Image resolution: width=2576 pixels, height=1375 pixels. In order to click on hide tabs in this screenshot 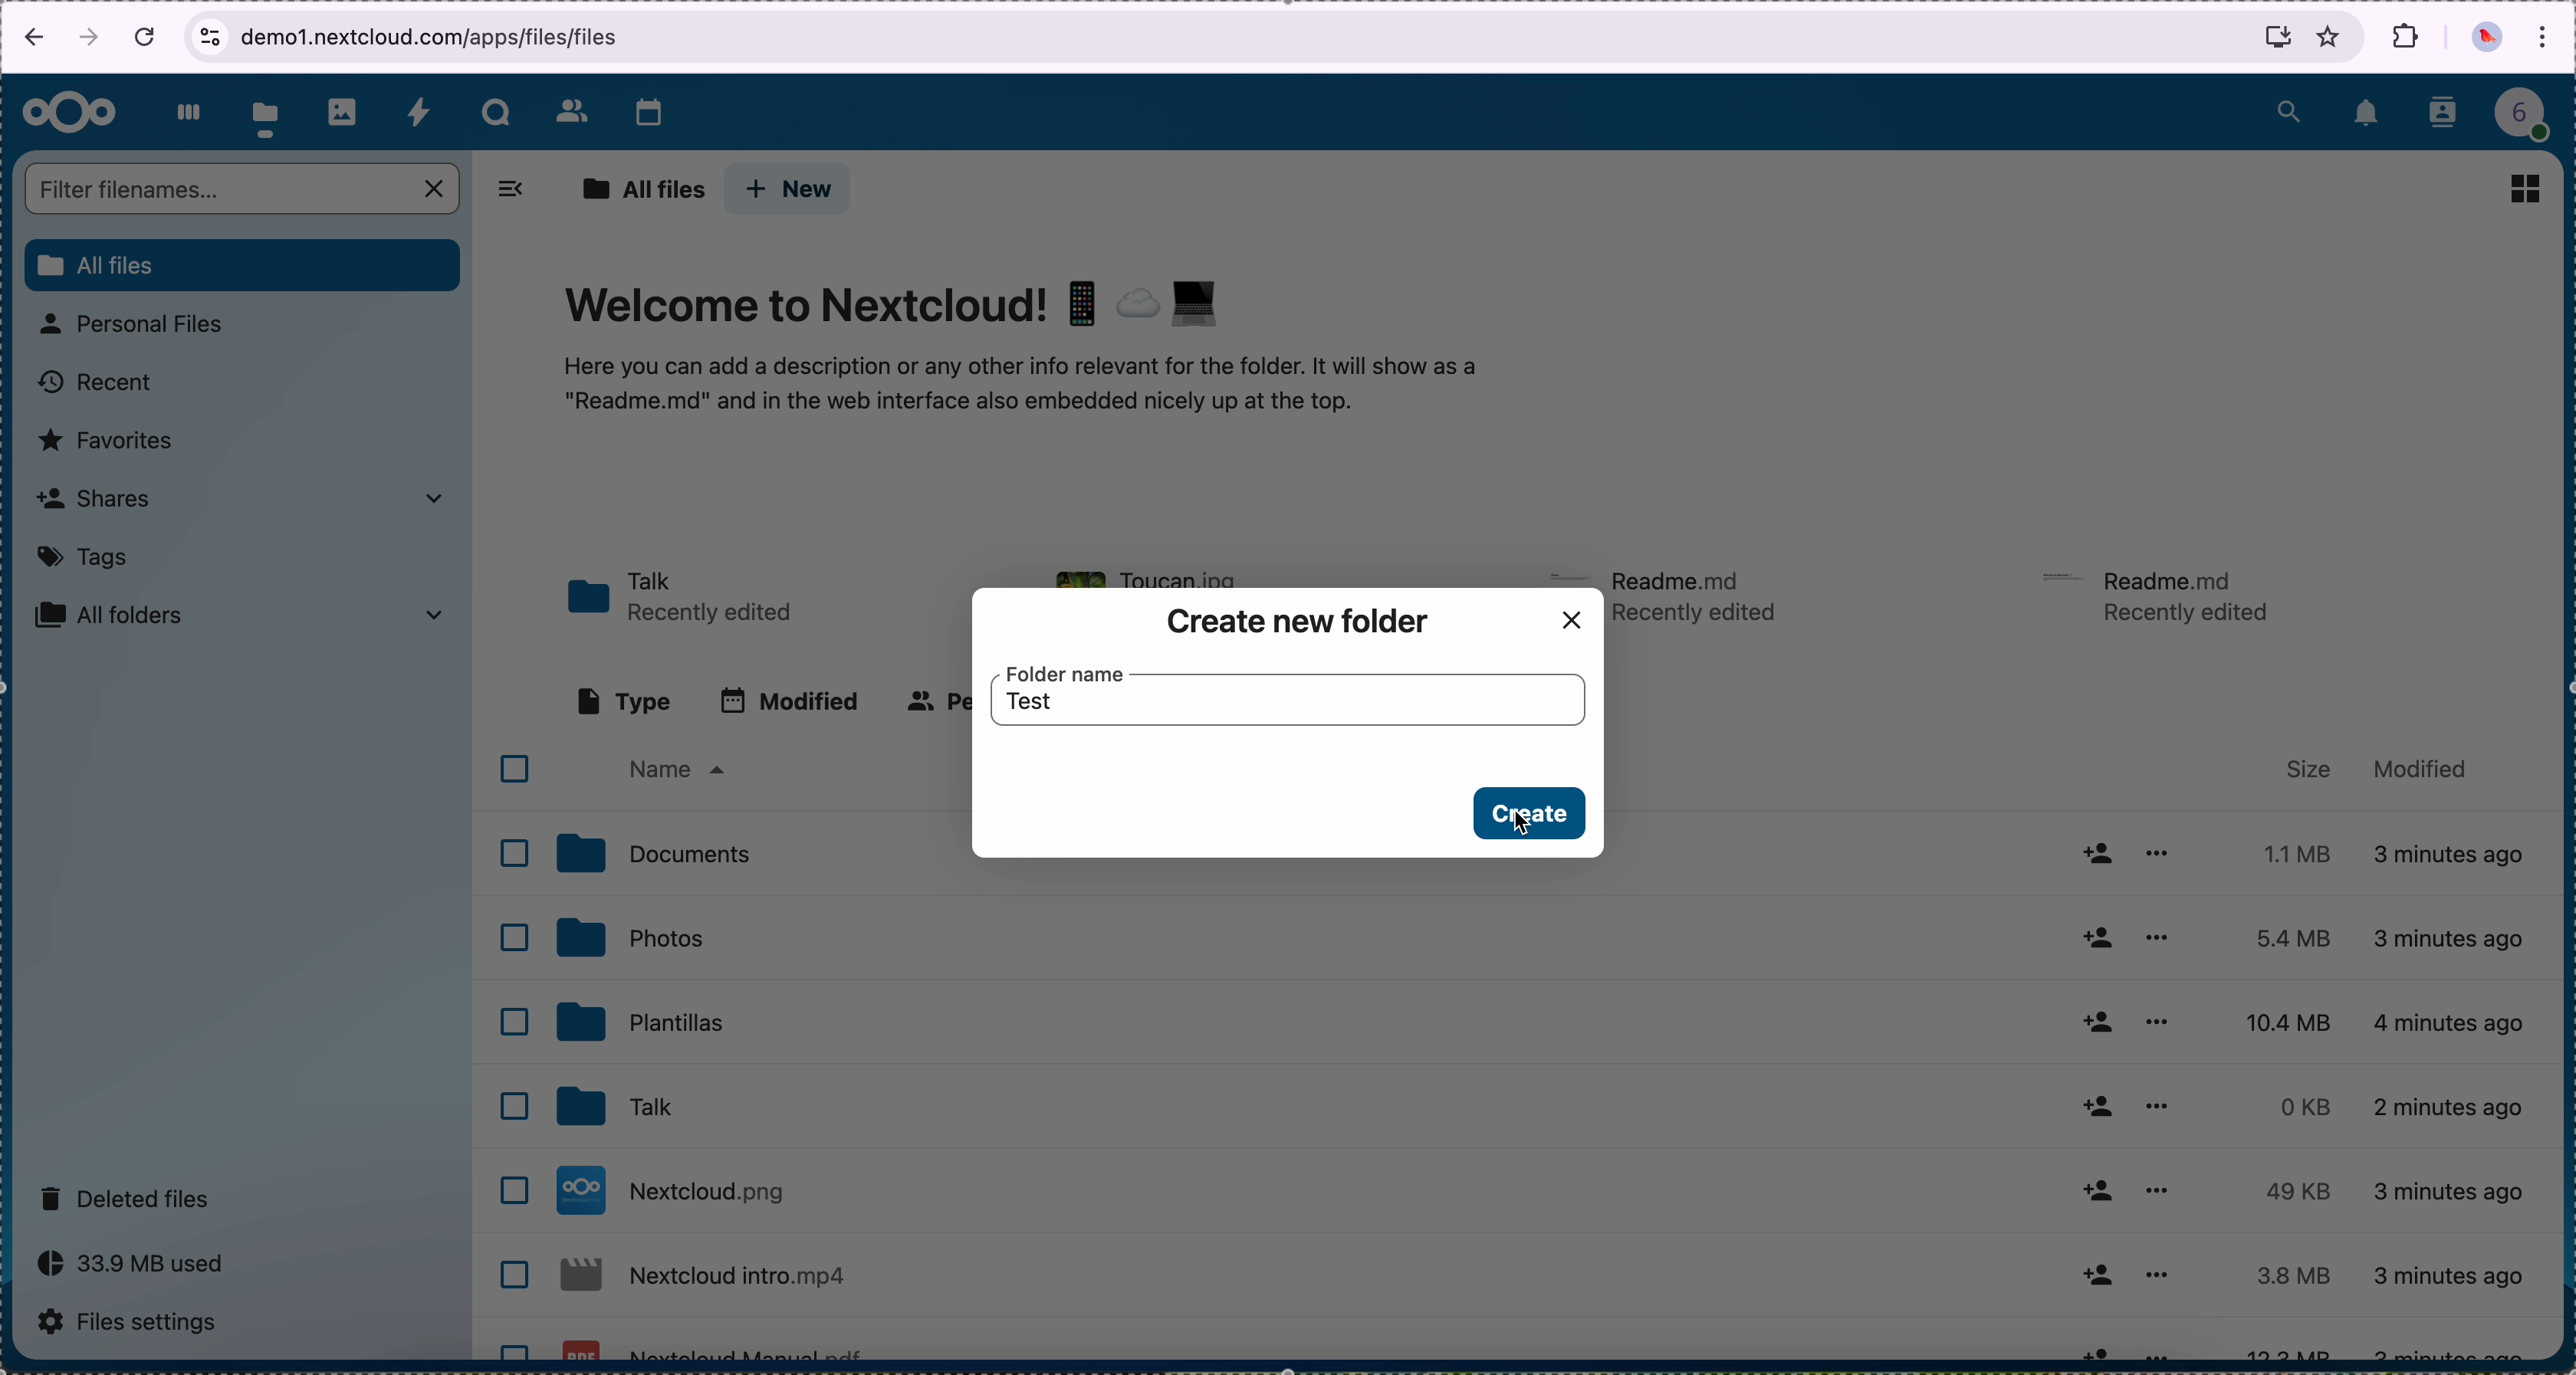, I will do `click(510, 195)`.